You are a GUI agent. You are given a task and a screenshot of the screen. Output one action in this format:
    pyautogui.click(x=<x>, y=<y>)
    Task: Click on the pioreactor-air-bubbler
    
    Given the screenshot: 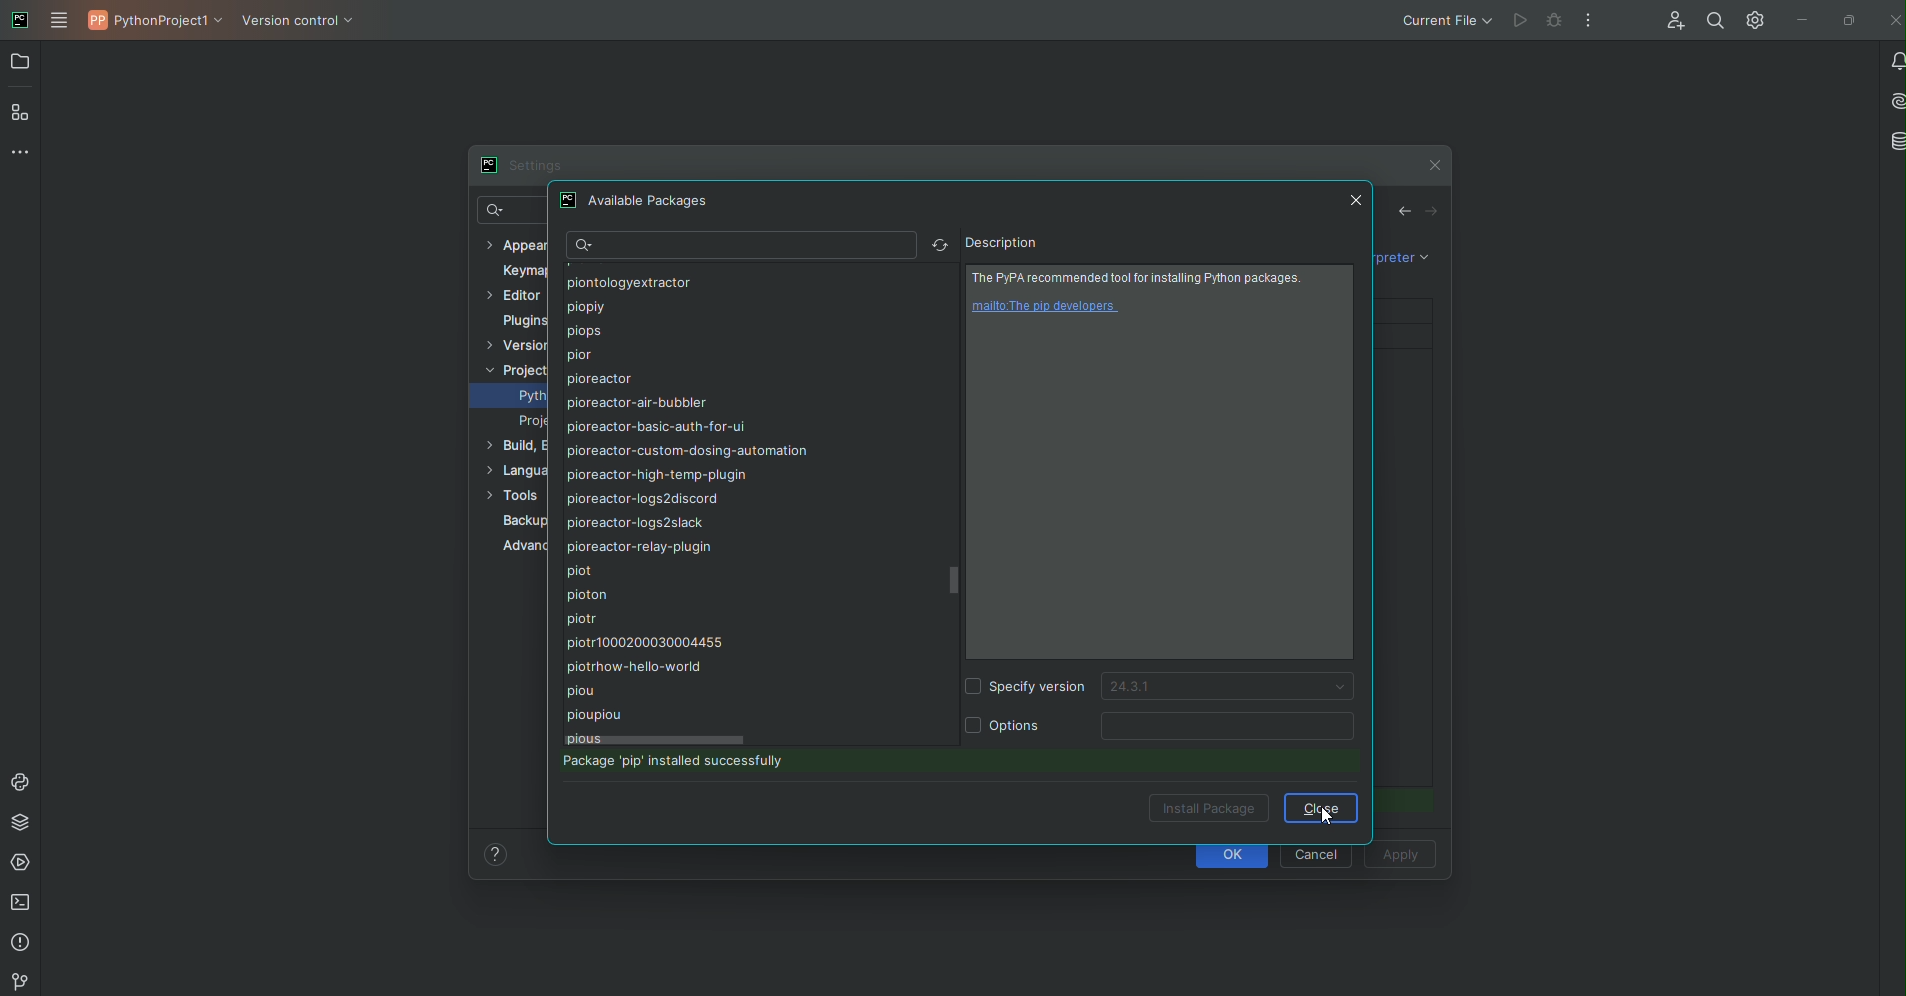 What is the action you would take?
    pyautogui.click(x=633, y=404)
    